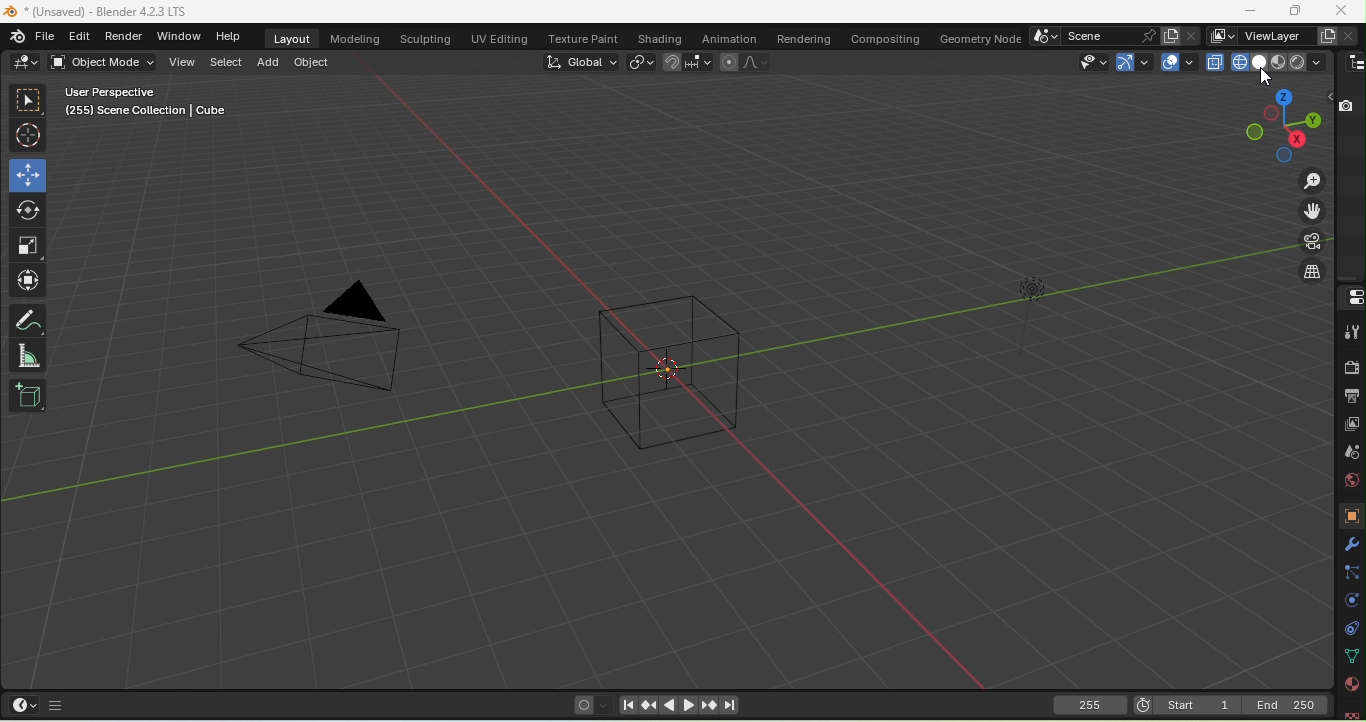 The width and height of the screenshot is (1366, 722). I want to click on Move in the view, so click(1311, 213).